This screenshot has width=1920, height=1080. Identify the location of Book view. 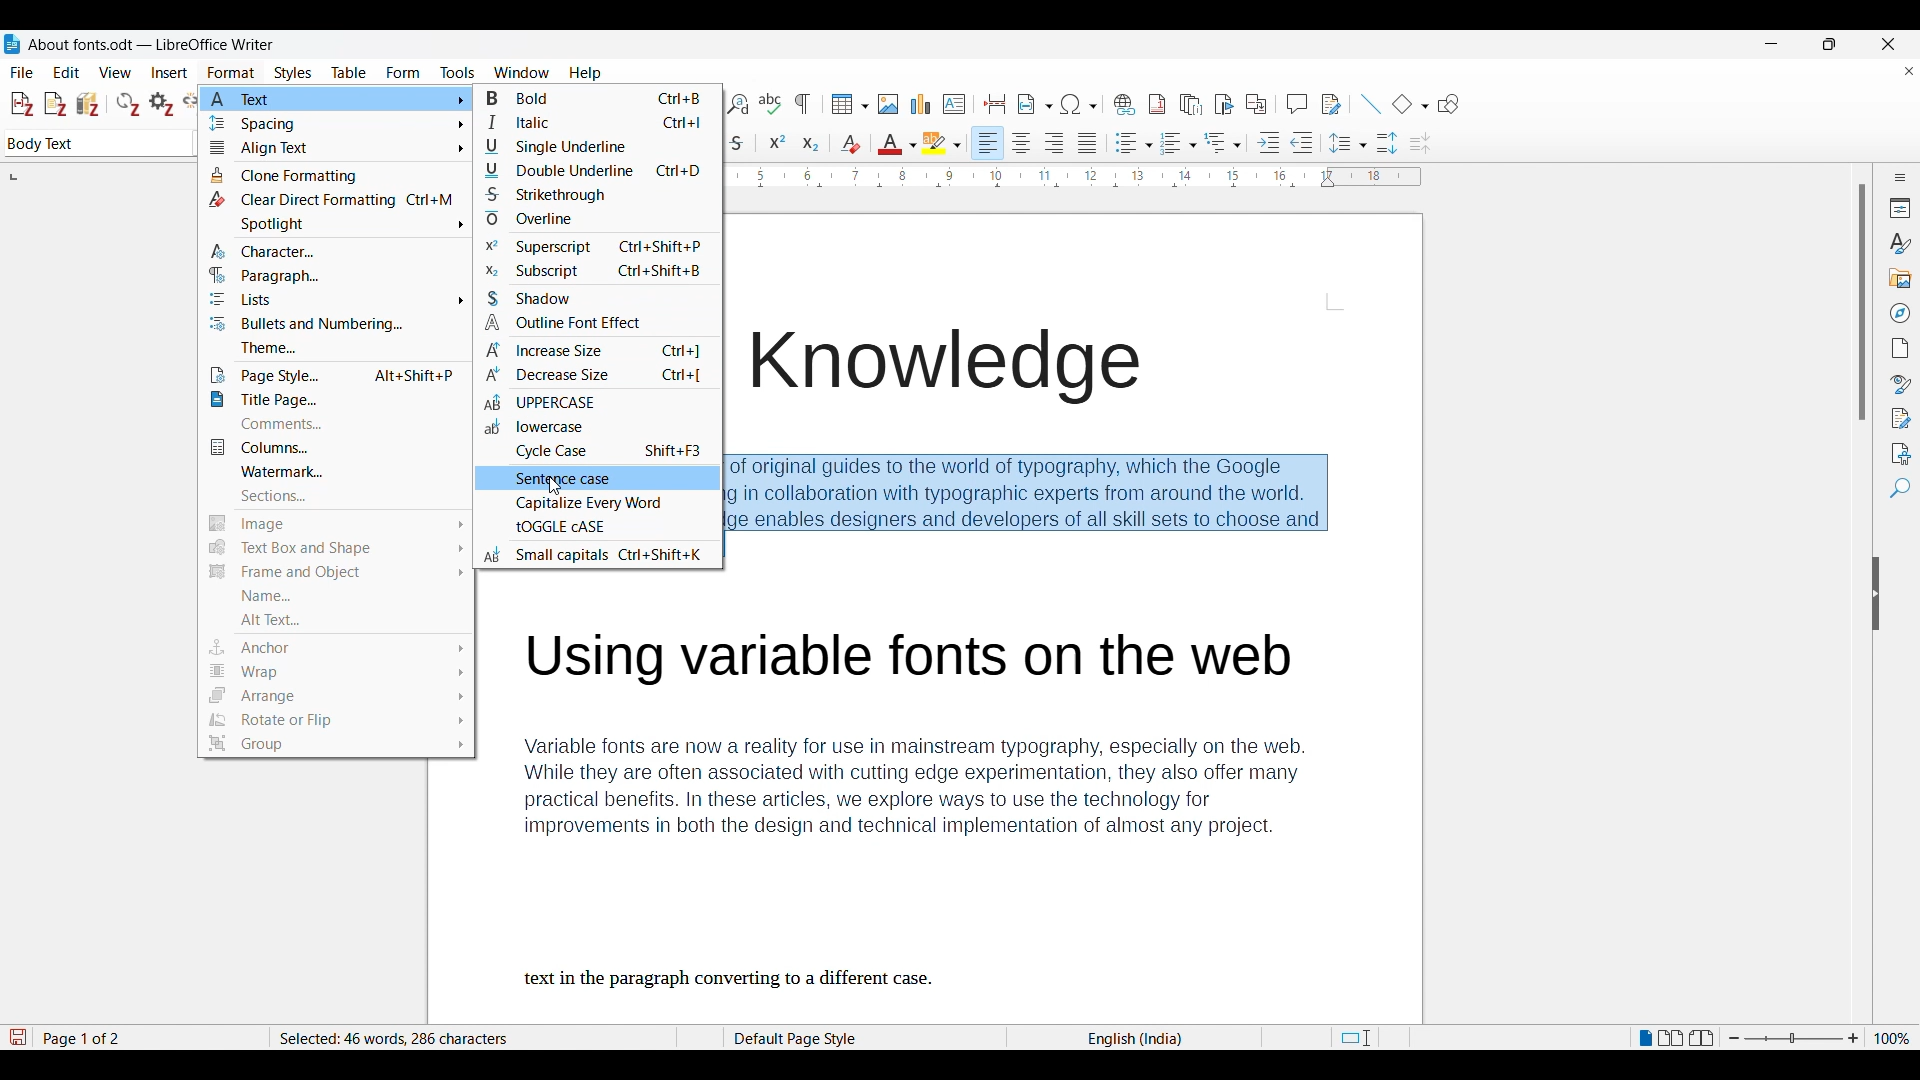
(1701, 1037).